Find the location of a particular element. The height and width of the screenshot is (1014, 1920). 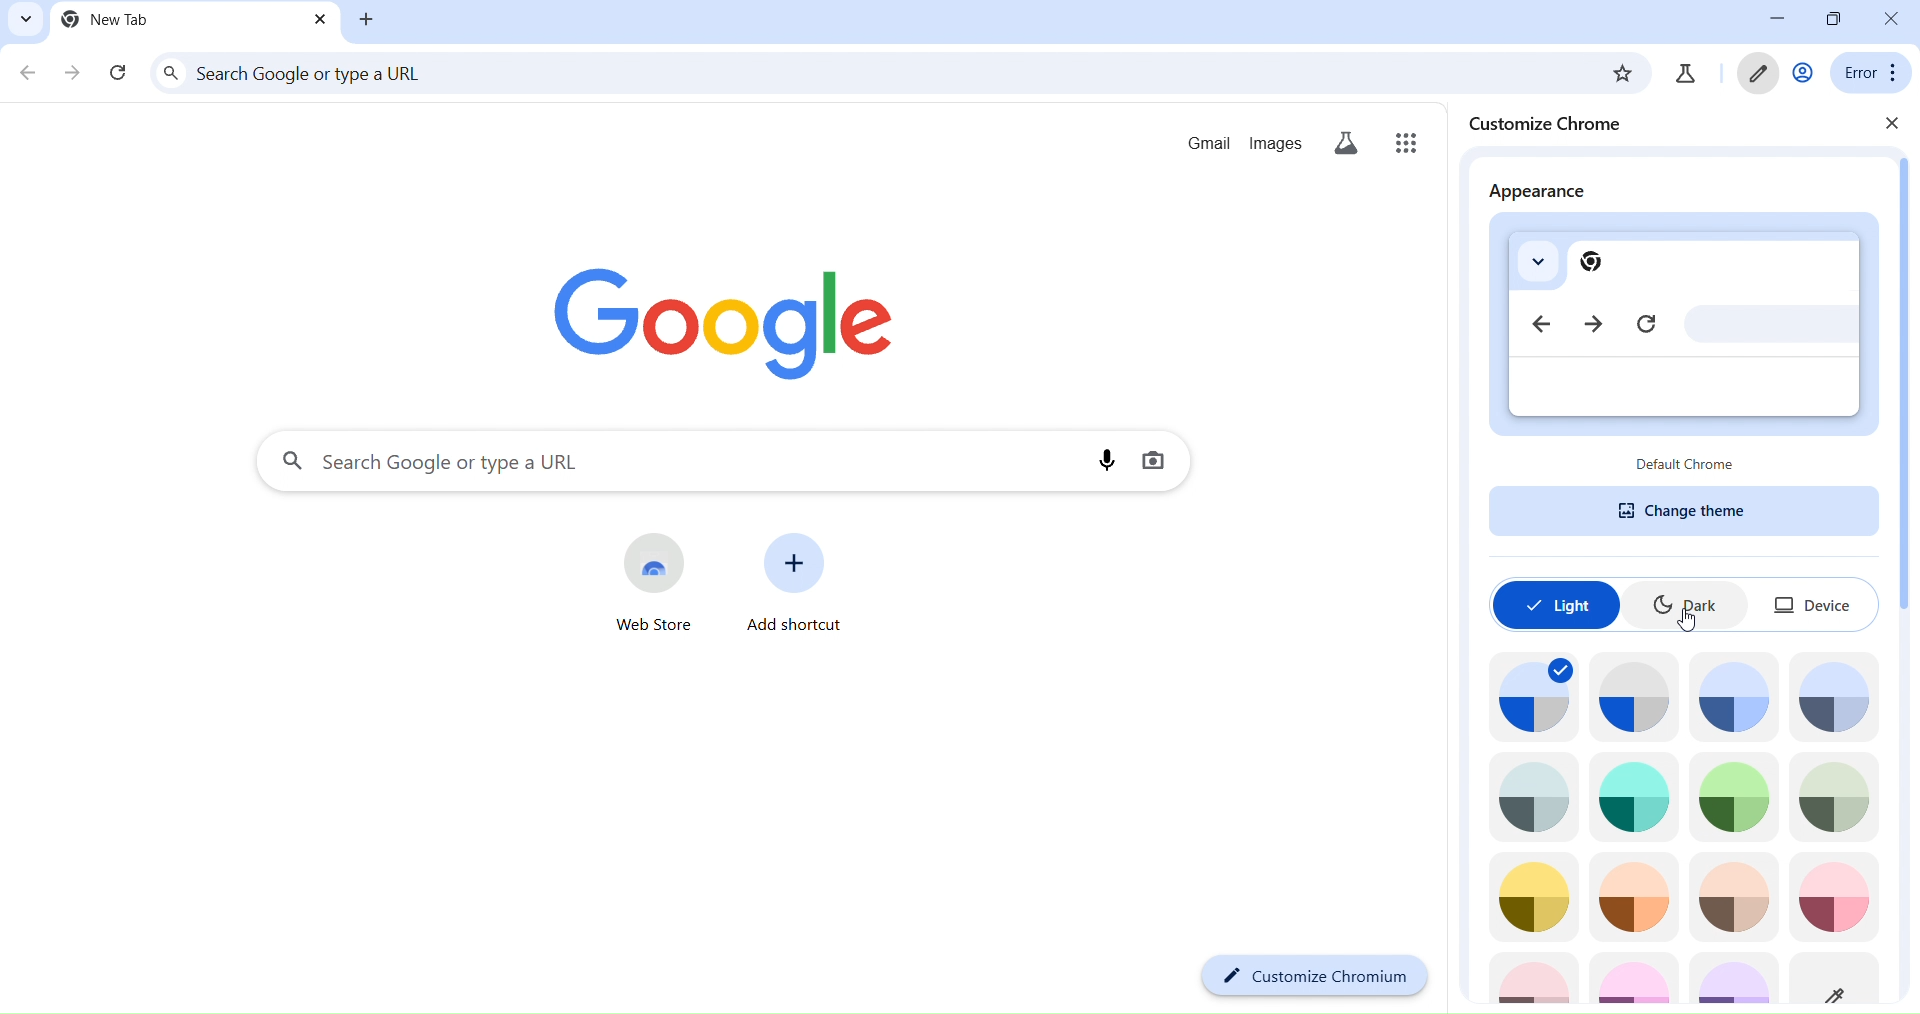

theme icon is located at coordinates (1738, 696).